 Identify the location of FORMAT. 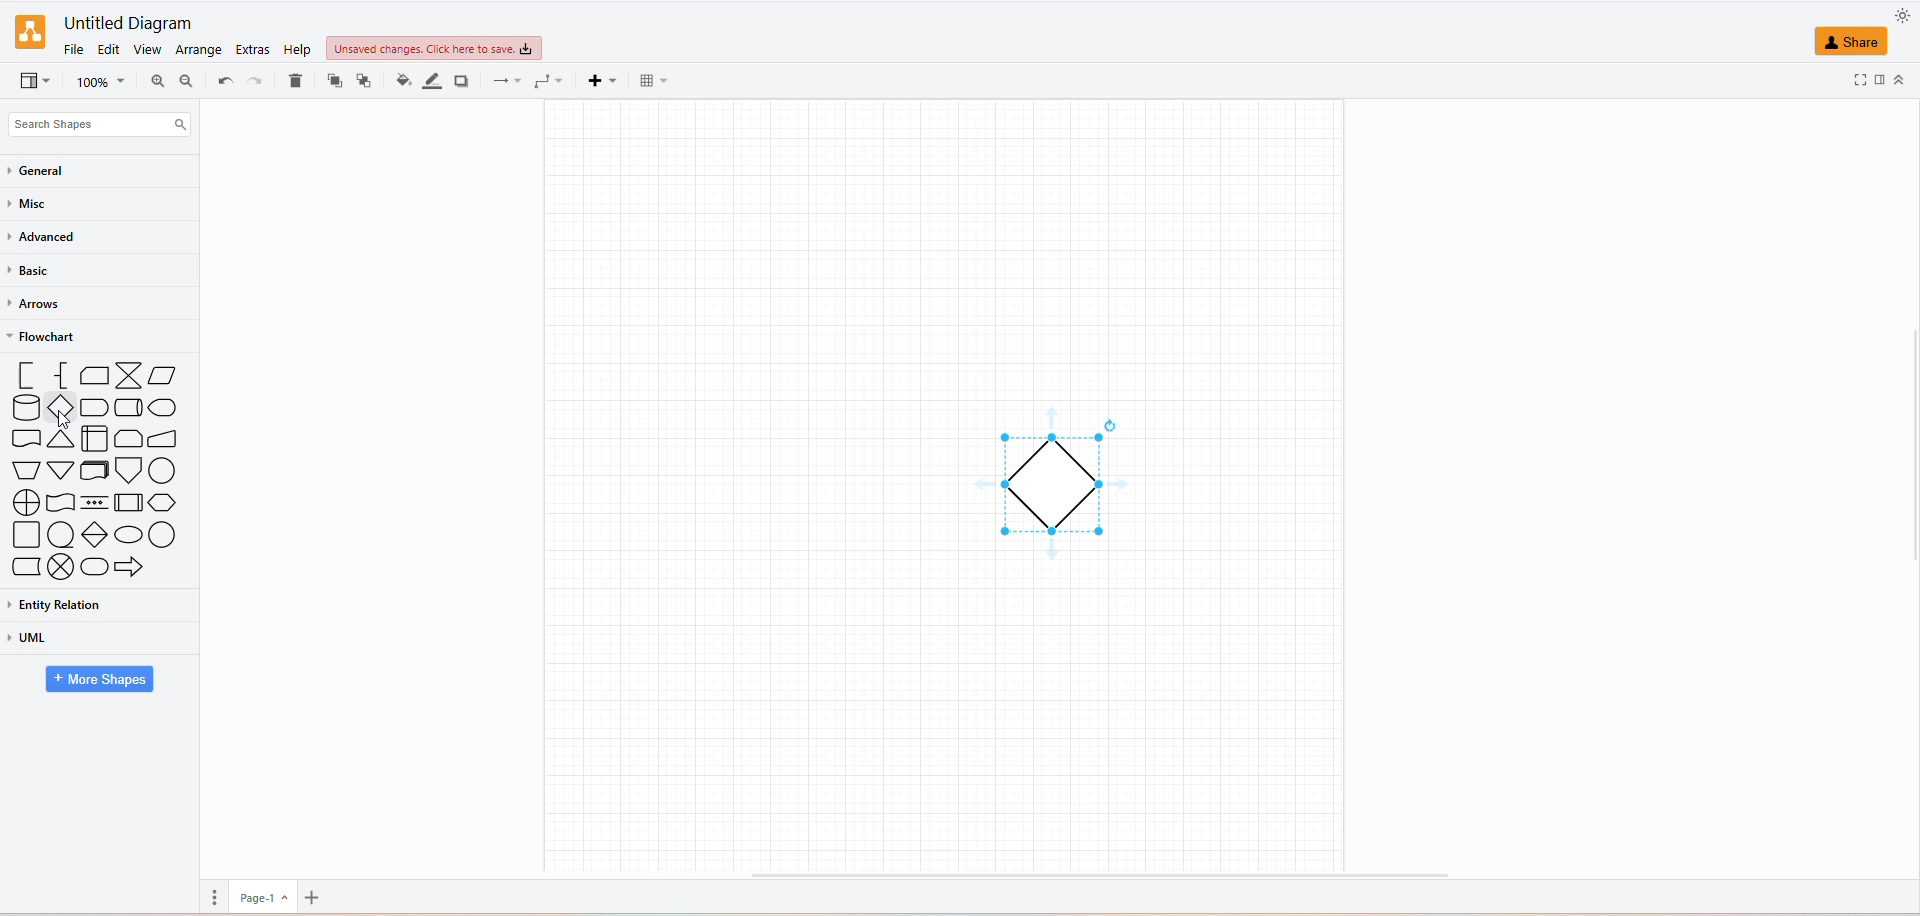
(1877, 79).